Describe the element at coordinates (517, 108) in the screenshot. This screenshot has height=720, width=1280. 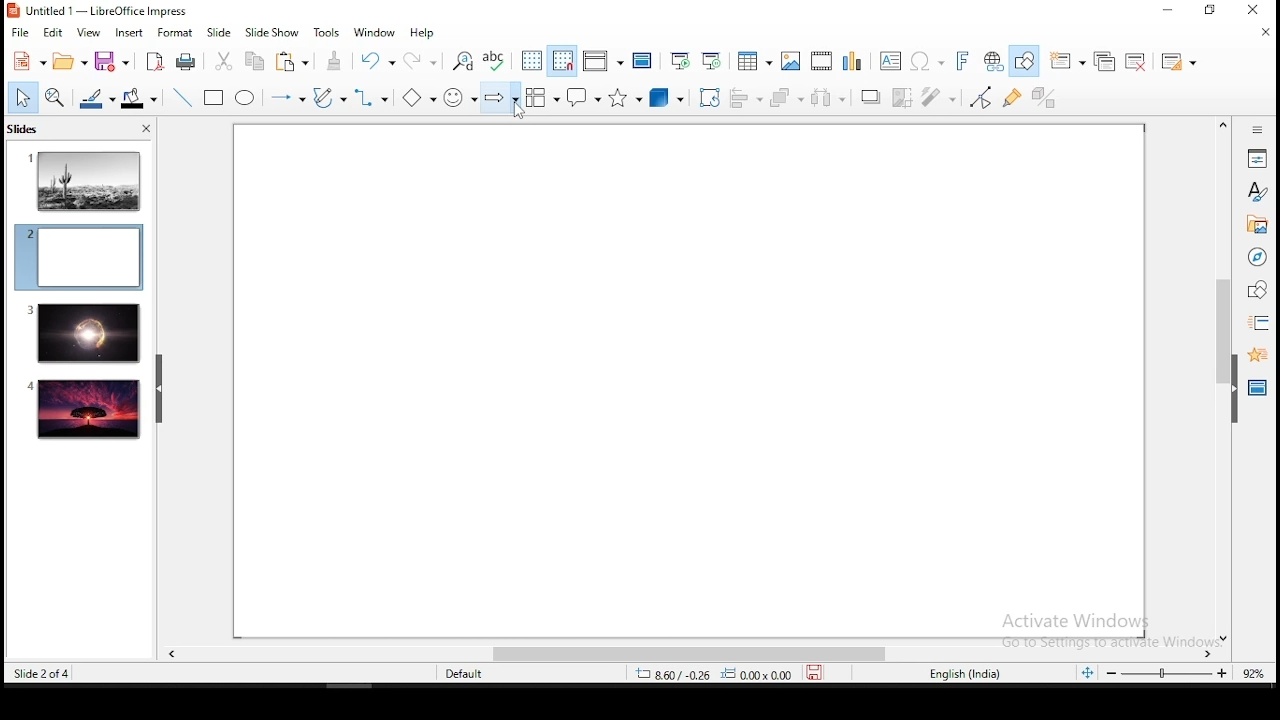
I see `cursor` at that location.